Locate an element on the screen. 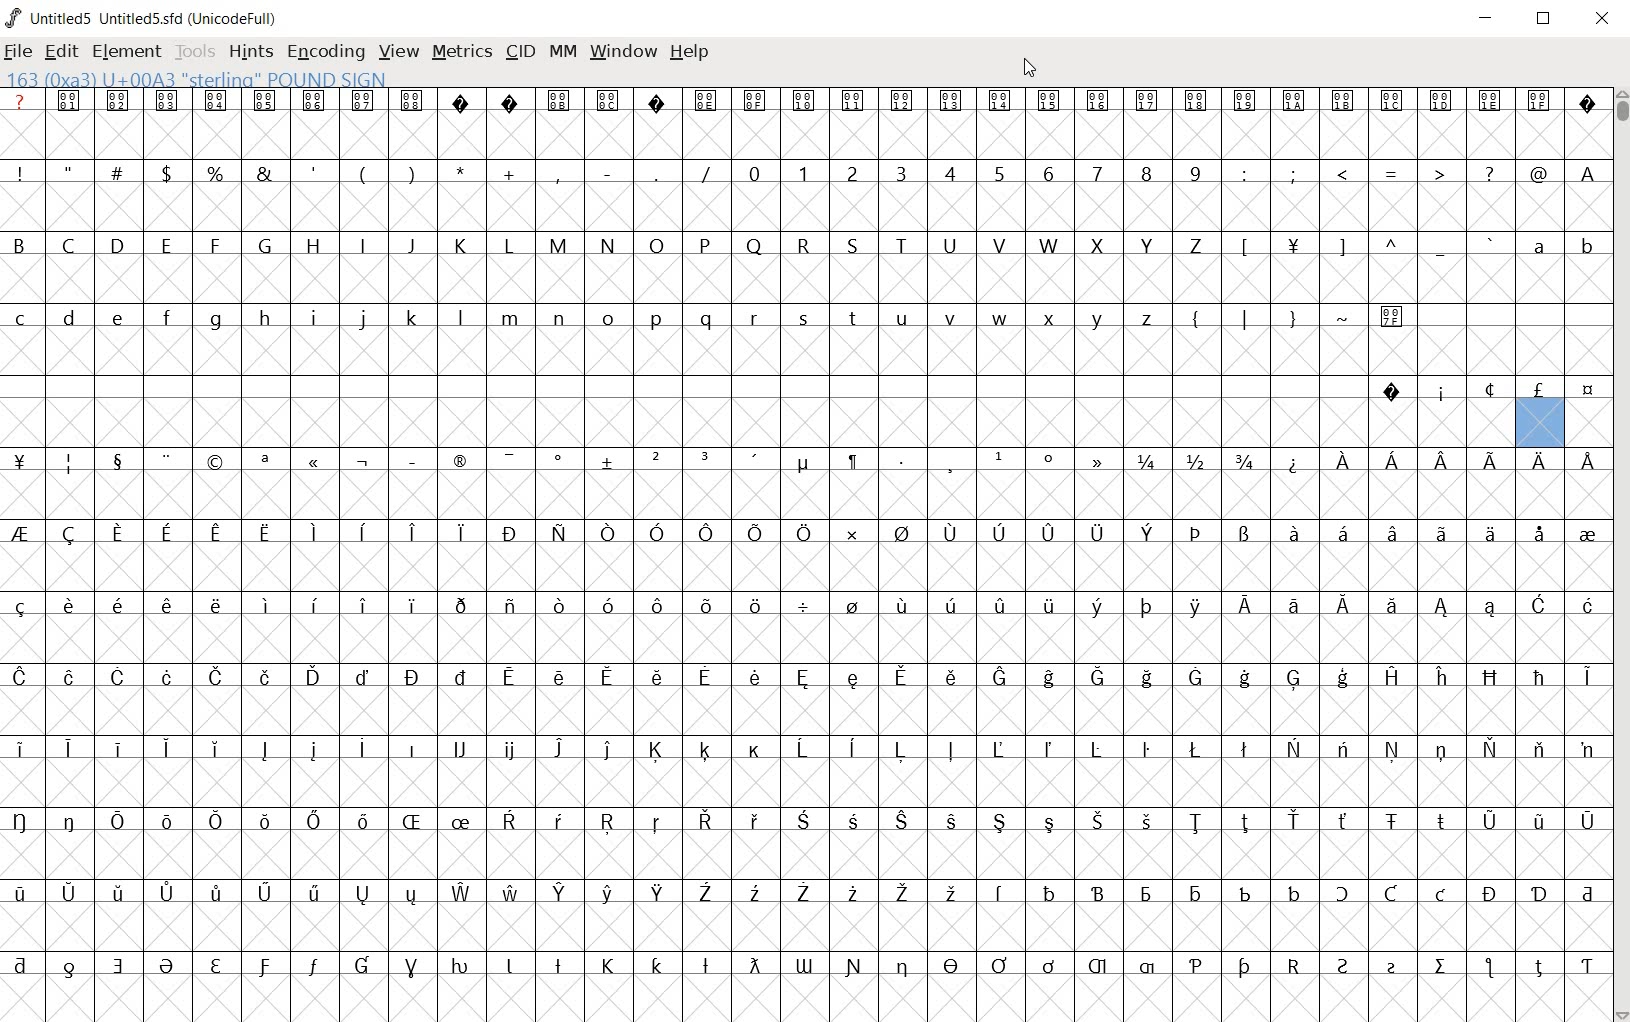 The width and height of the screenshot is (1630, 1022). r is located at coordinates (753, 315).